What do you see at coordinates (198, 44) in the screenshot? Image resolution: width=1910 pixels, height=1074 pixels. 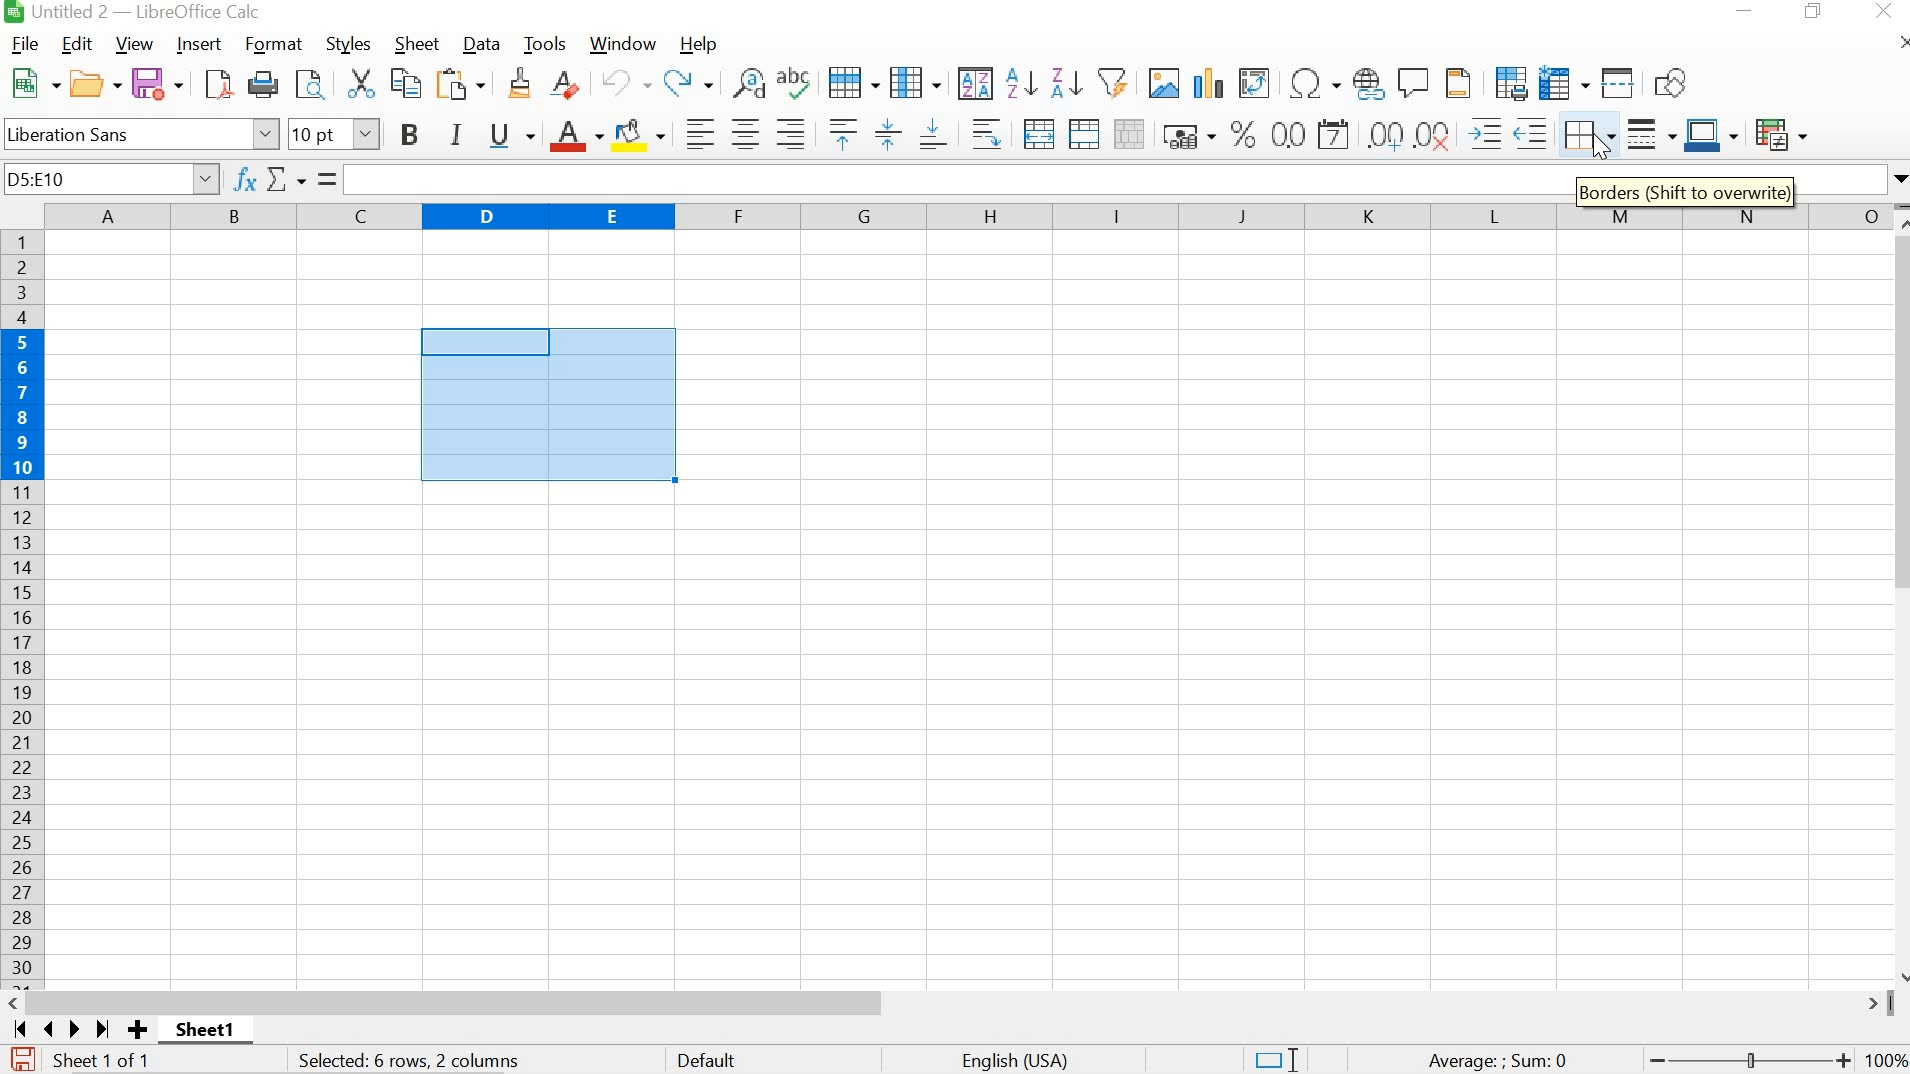 I see `INSERT` at bounding box center [198, 44].